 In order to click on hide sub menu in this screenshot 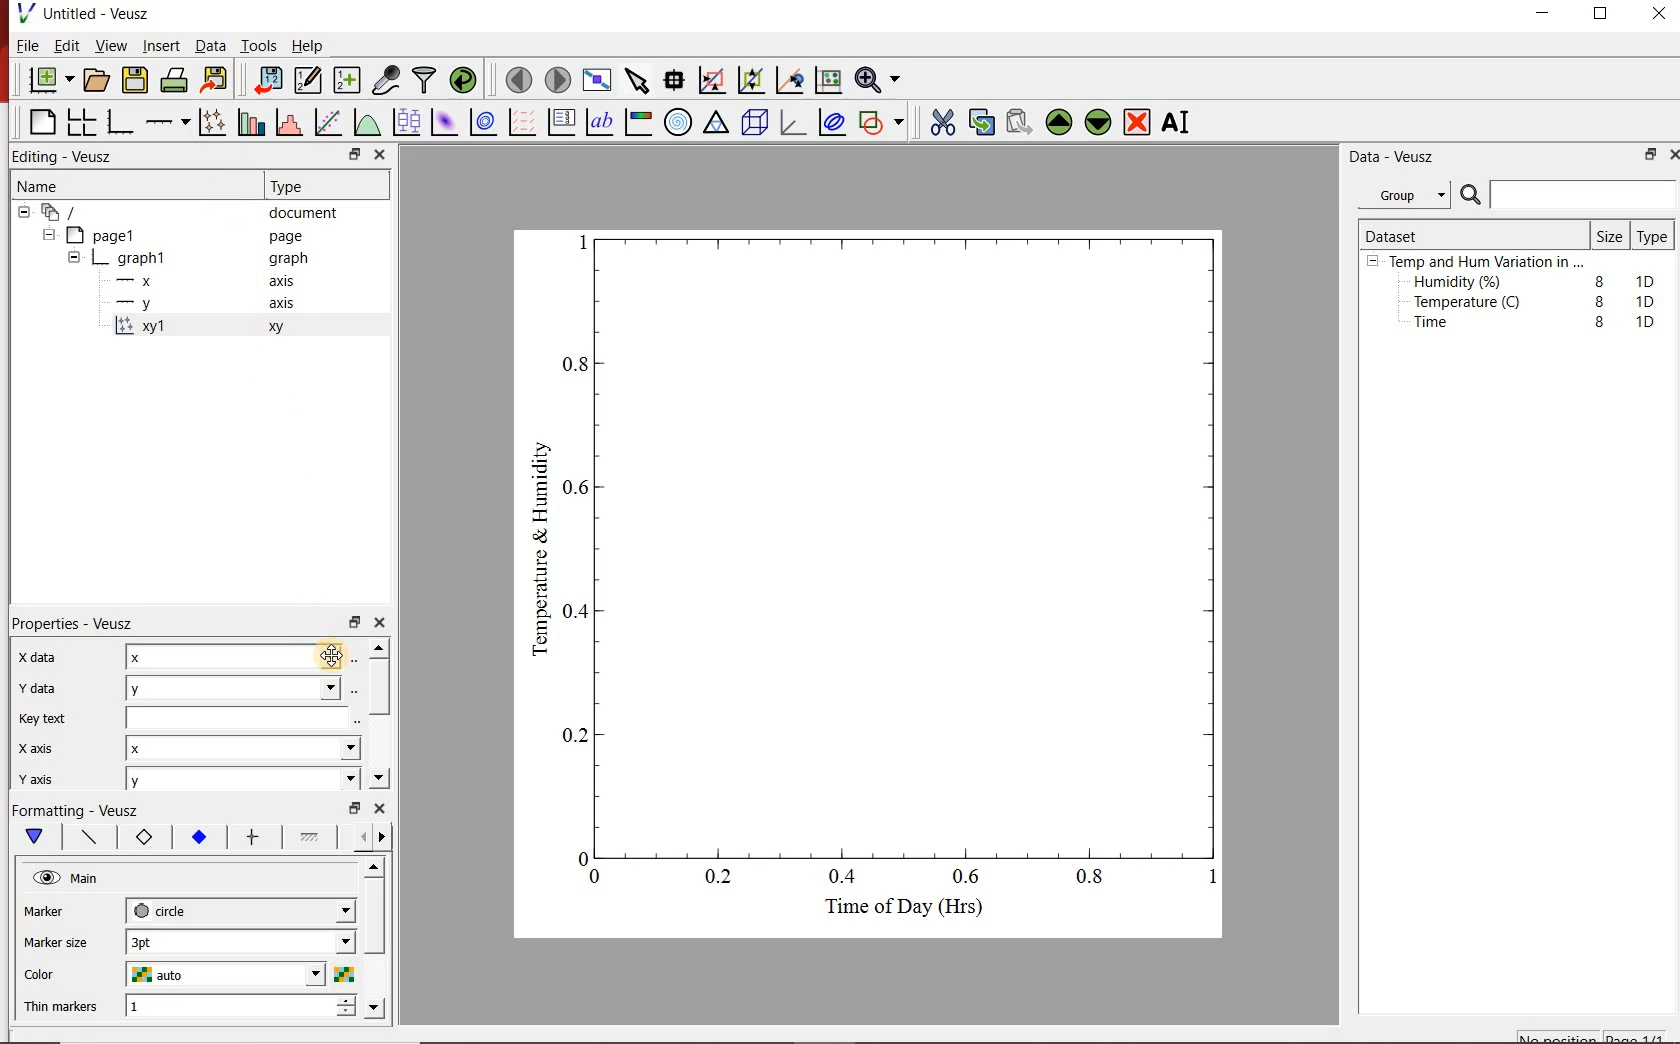, I will do `click(74, 256)`.